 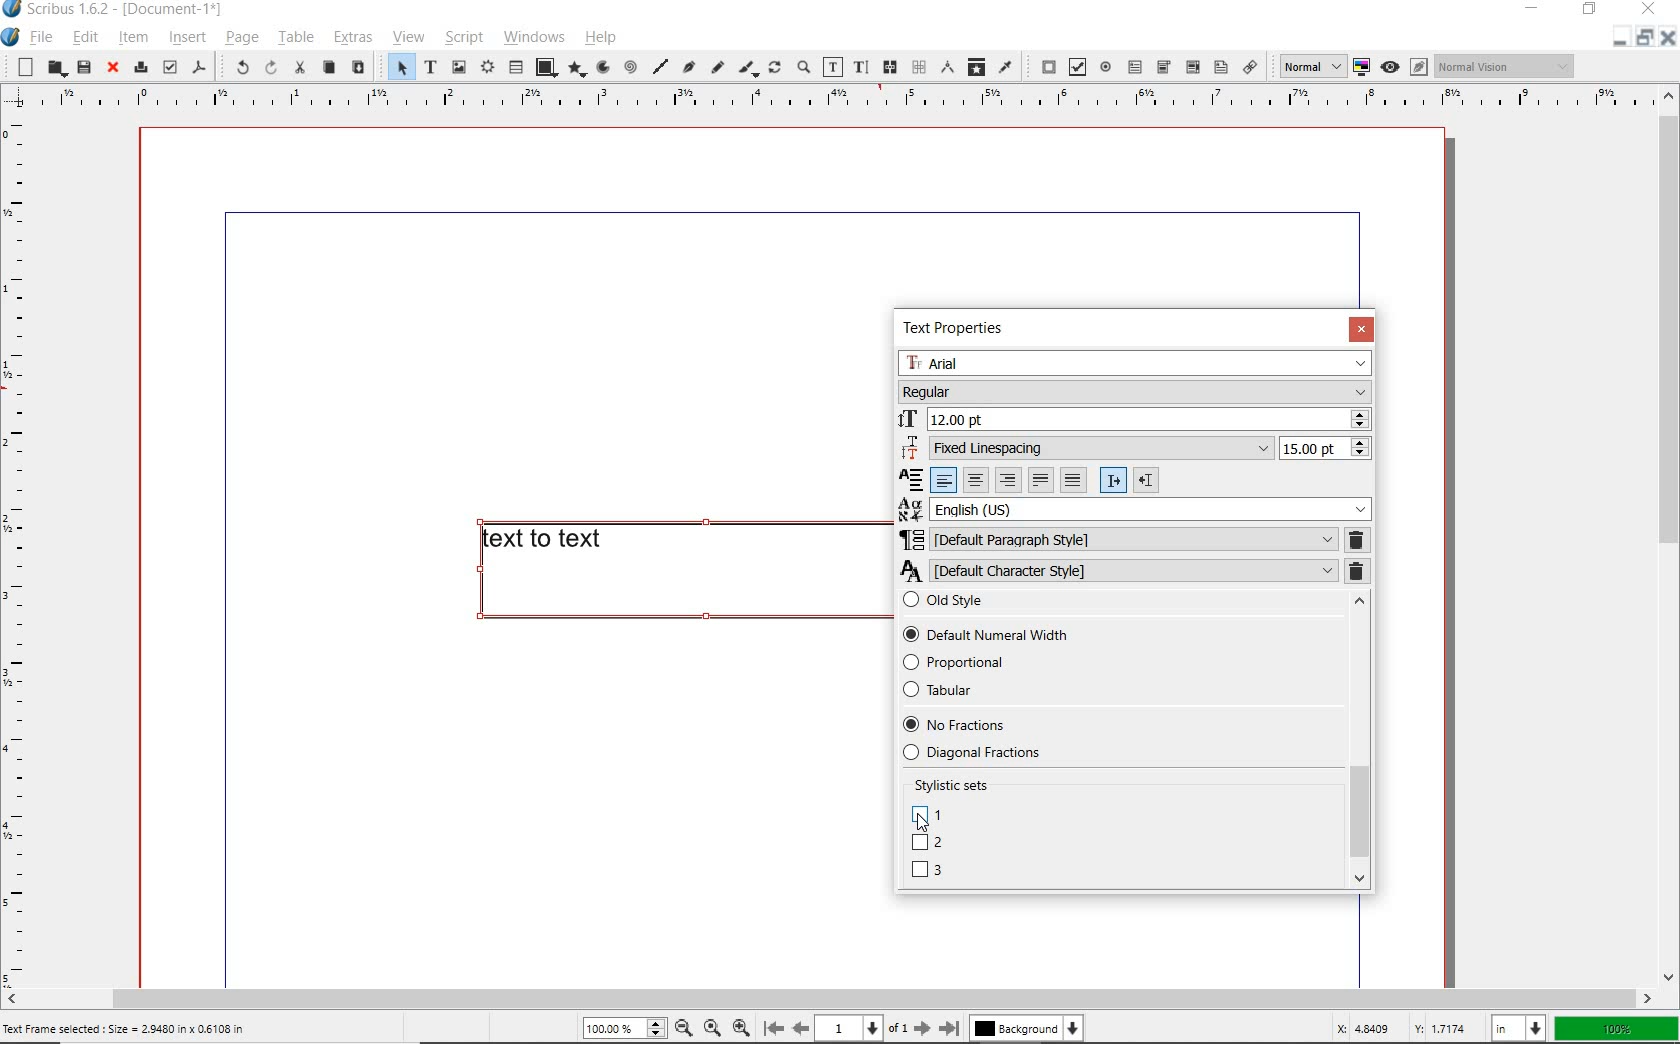 What do you see at coordinates (928, 872) in the screenshot?
I see `LINING` at bounding box center [928, 872].